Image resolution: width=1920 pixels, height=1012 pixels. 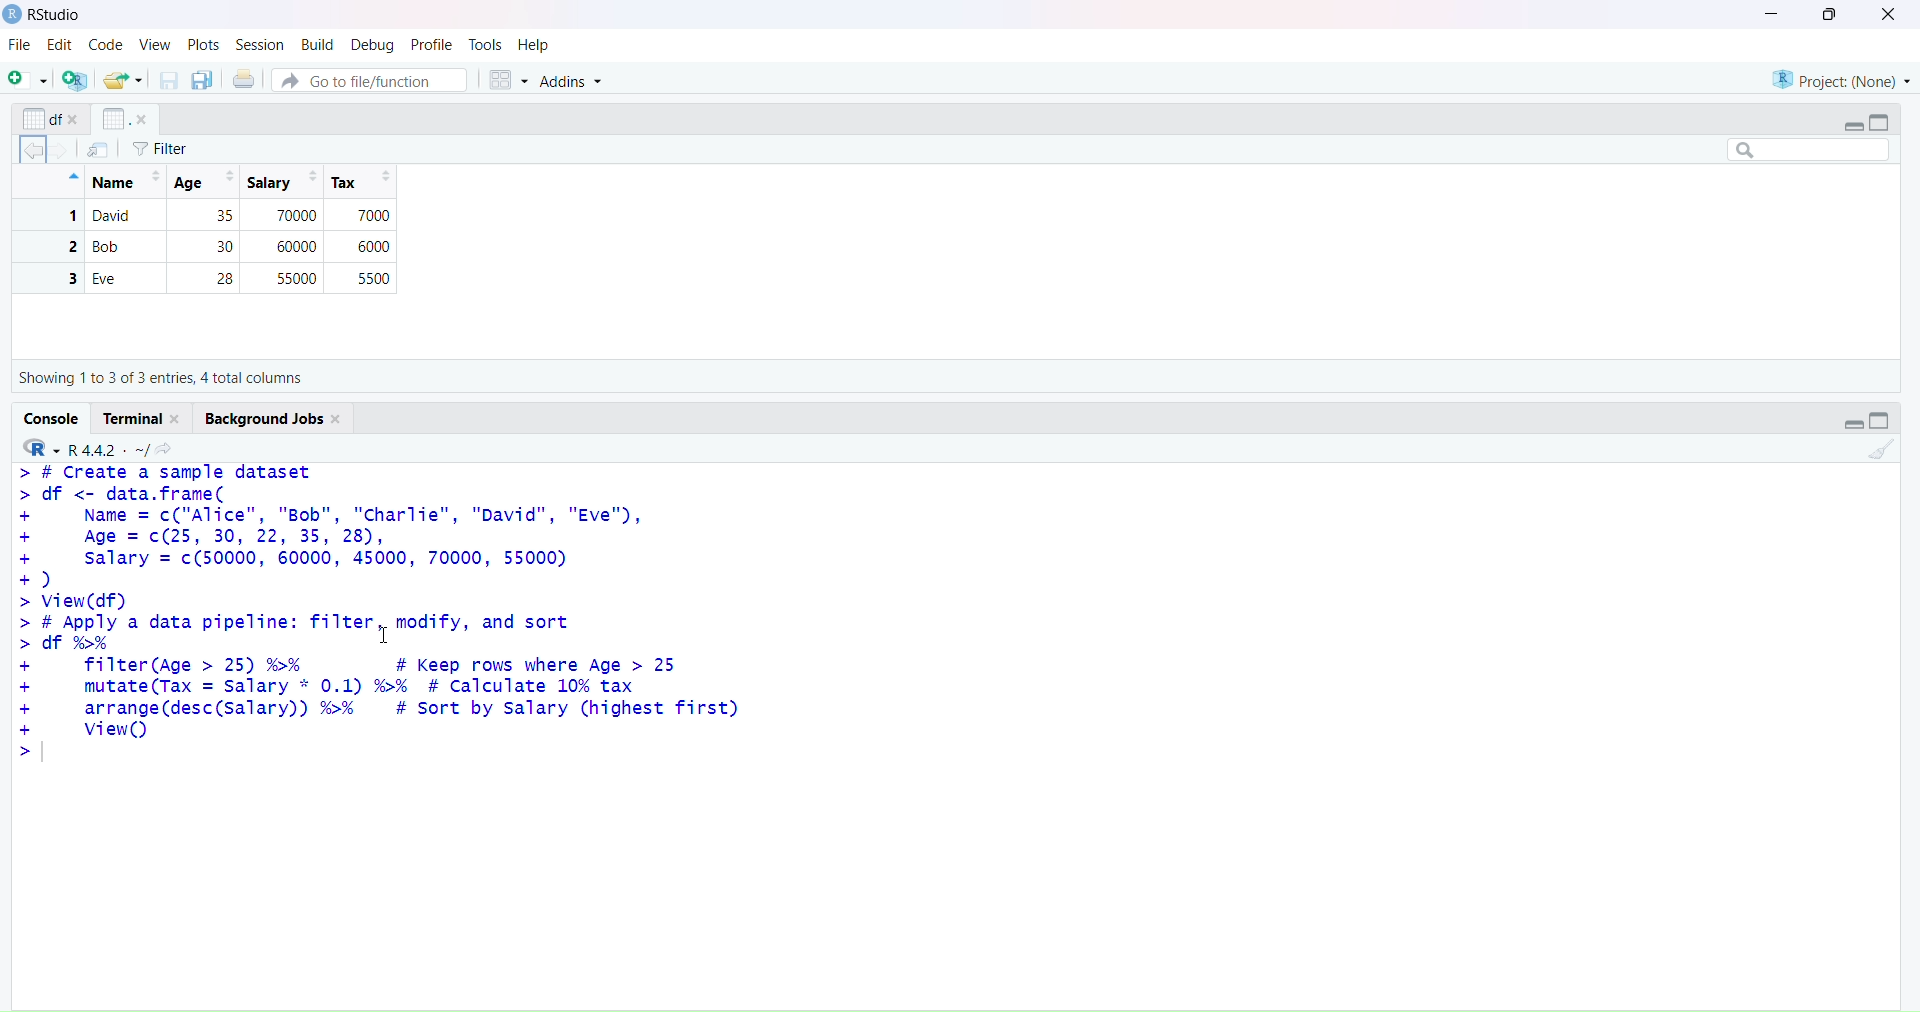 What do you see at coordinates (170, 81) in the screenshot?
I see `save current documents` at bounding box center [170, 81].